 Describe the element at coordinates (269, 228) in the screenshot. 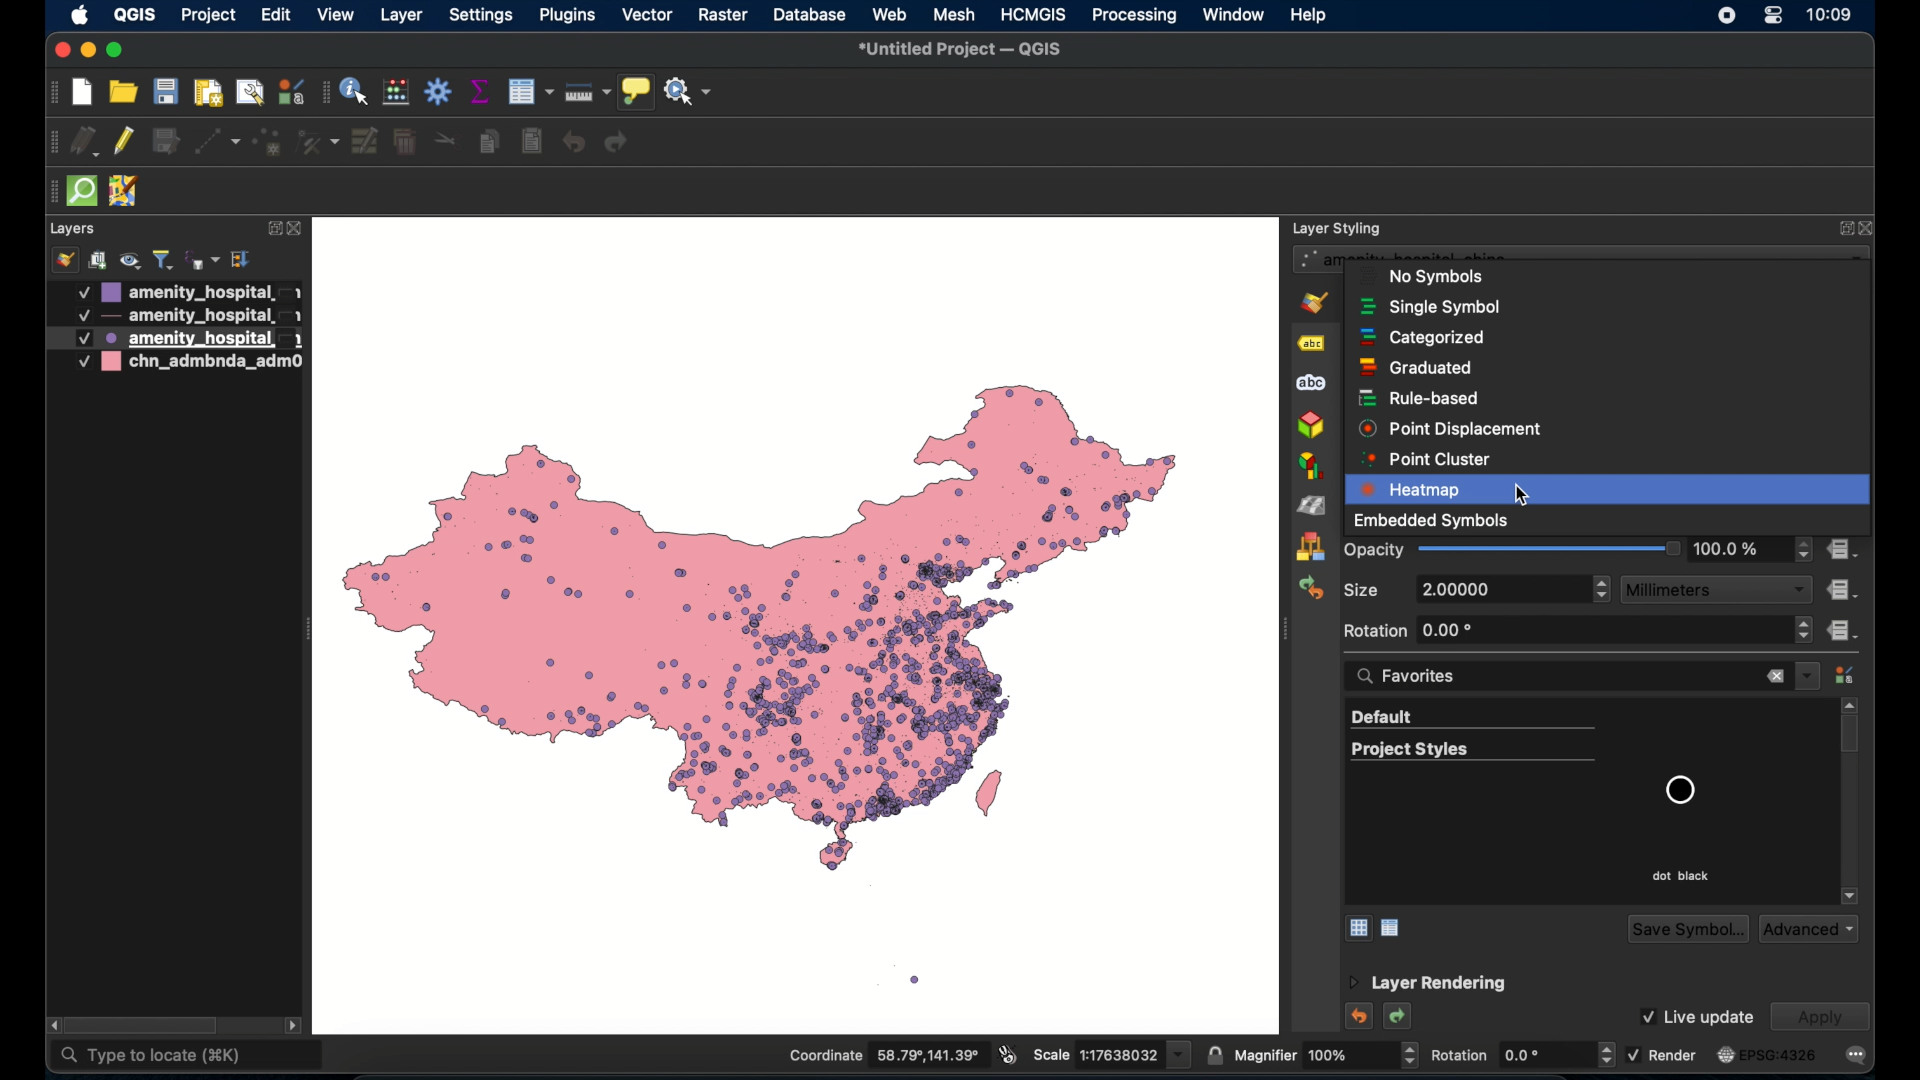

I see `expand` at that location.